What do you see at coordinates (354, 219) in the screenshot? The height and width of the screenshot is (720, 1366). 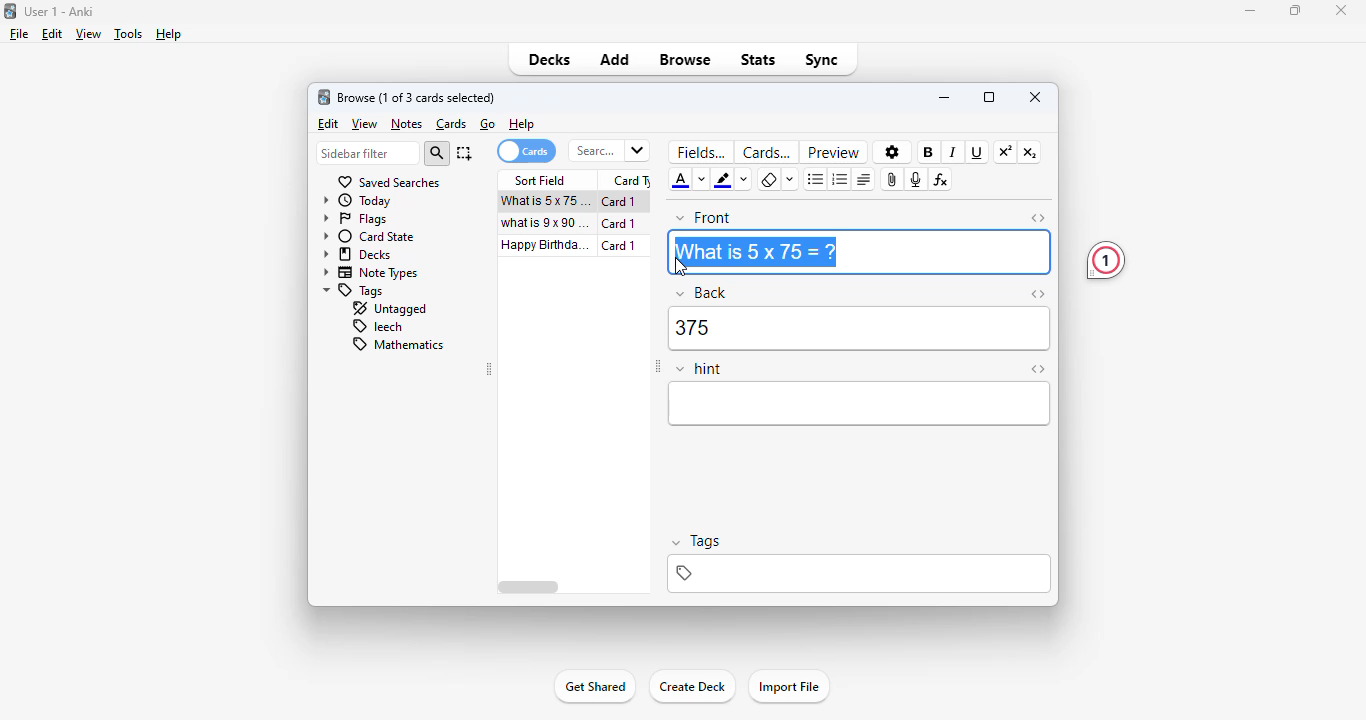 I see `flags` at bounding box center [354, 219].